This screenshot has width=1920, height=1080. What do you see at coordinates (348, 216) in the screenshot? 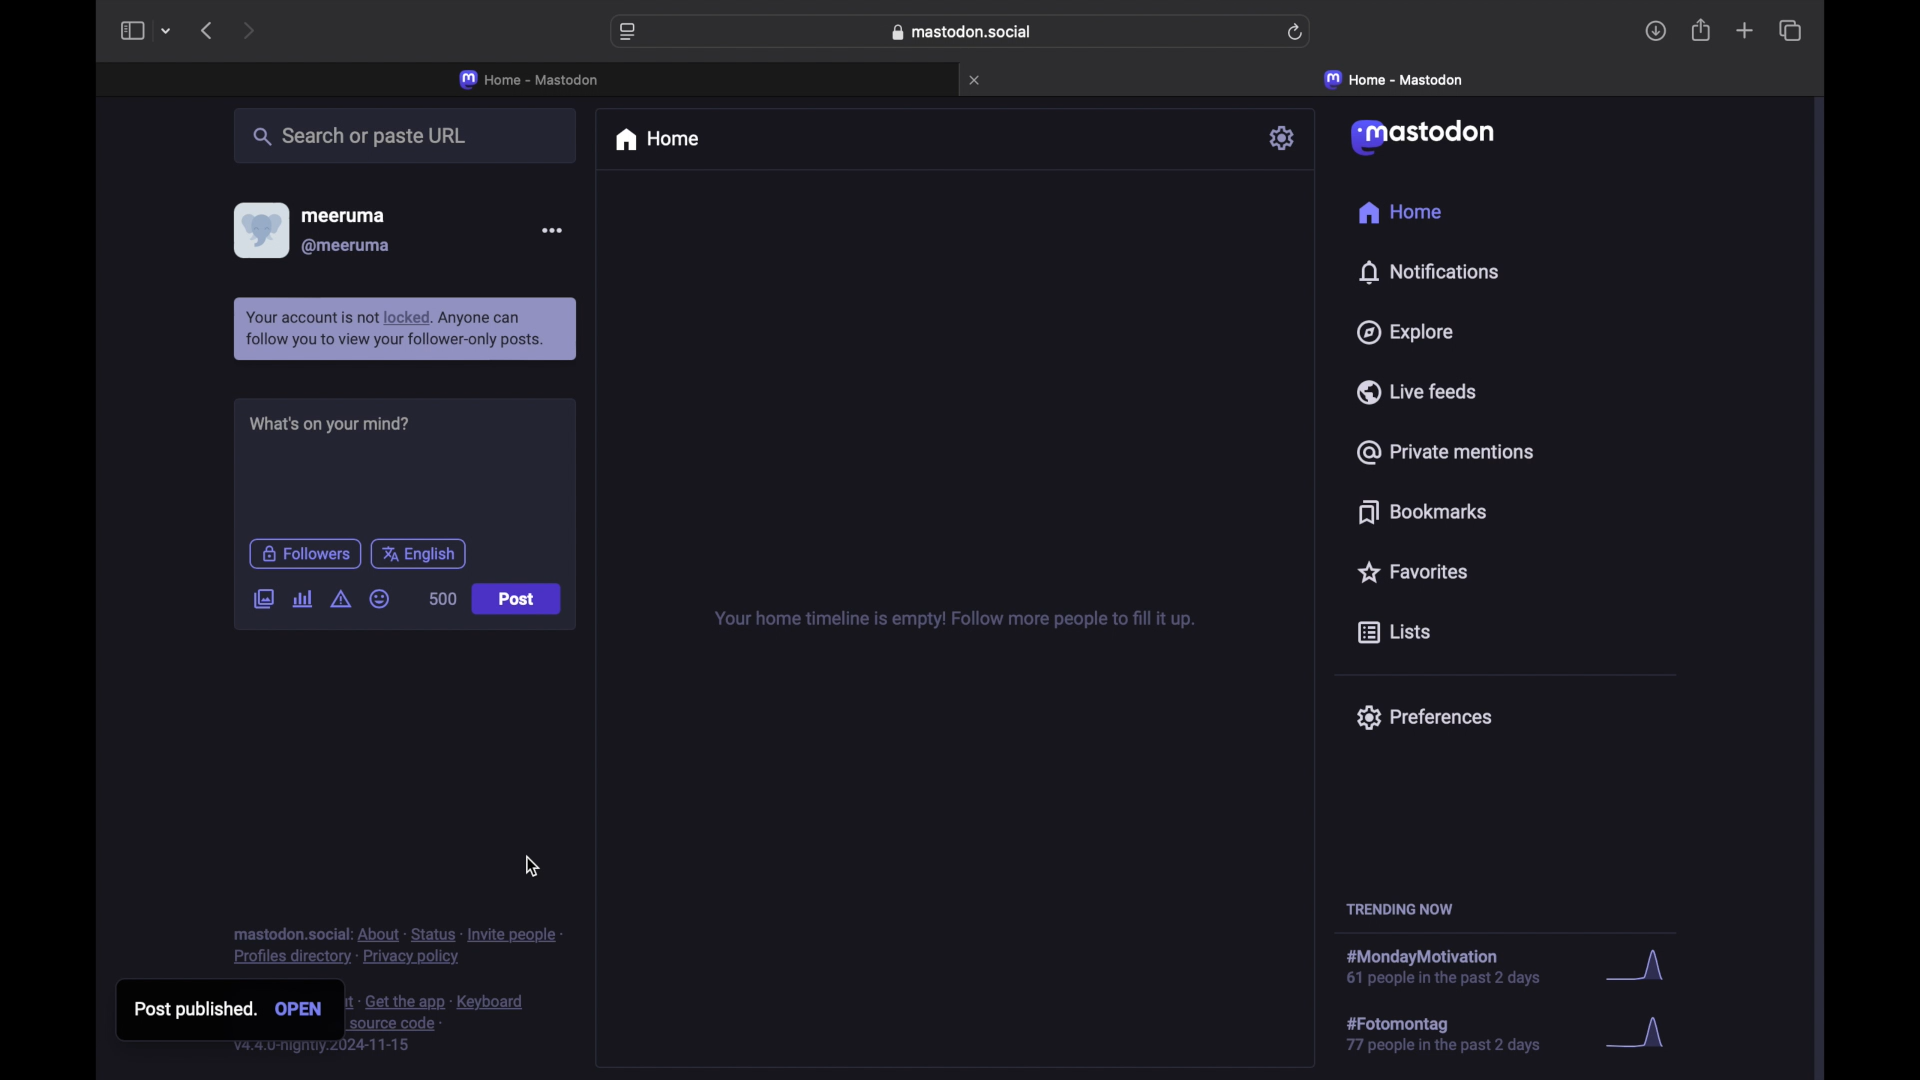
I see `meeruma` at bounding box center [348, 216].